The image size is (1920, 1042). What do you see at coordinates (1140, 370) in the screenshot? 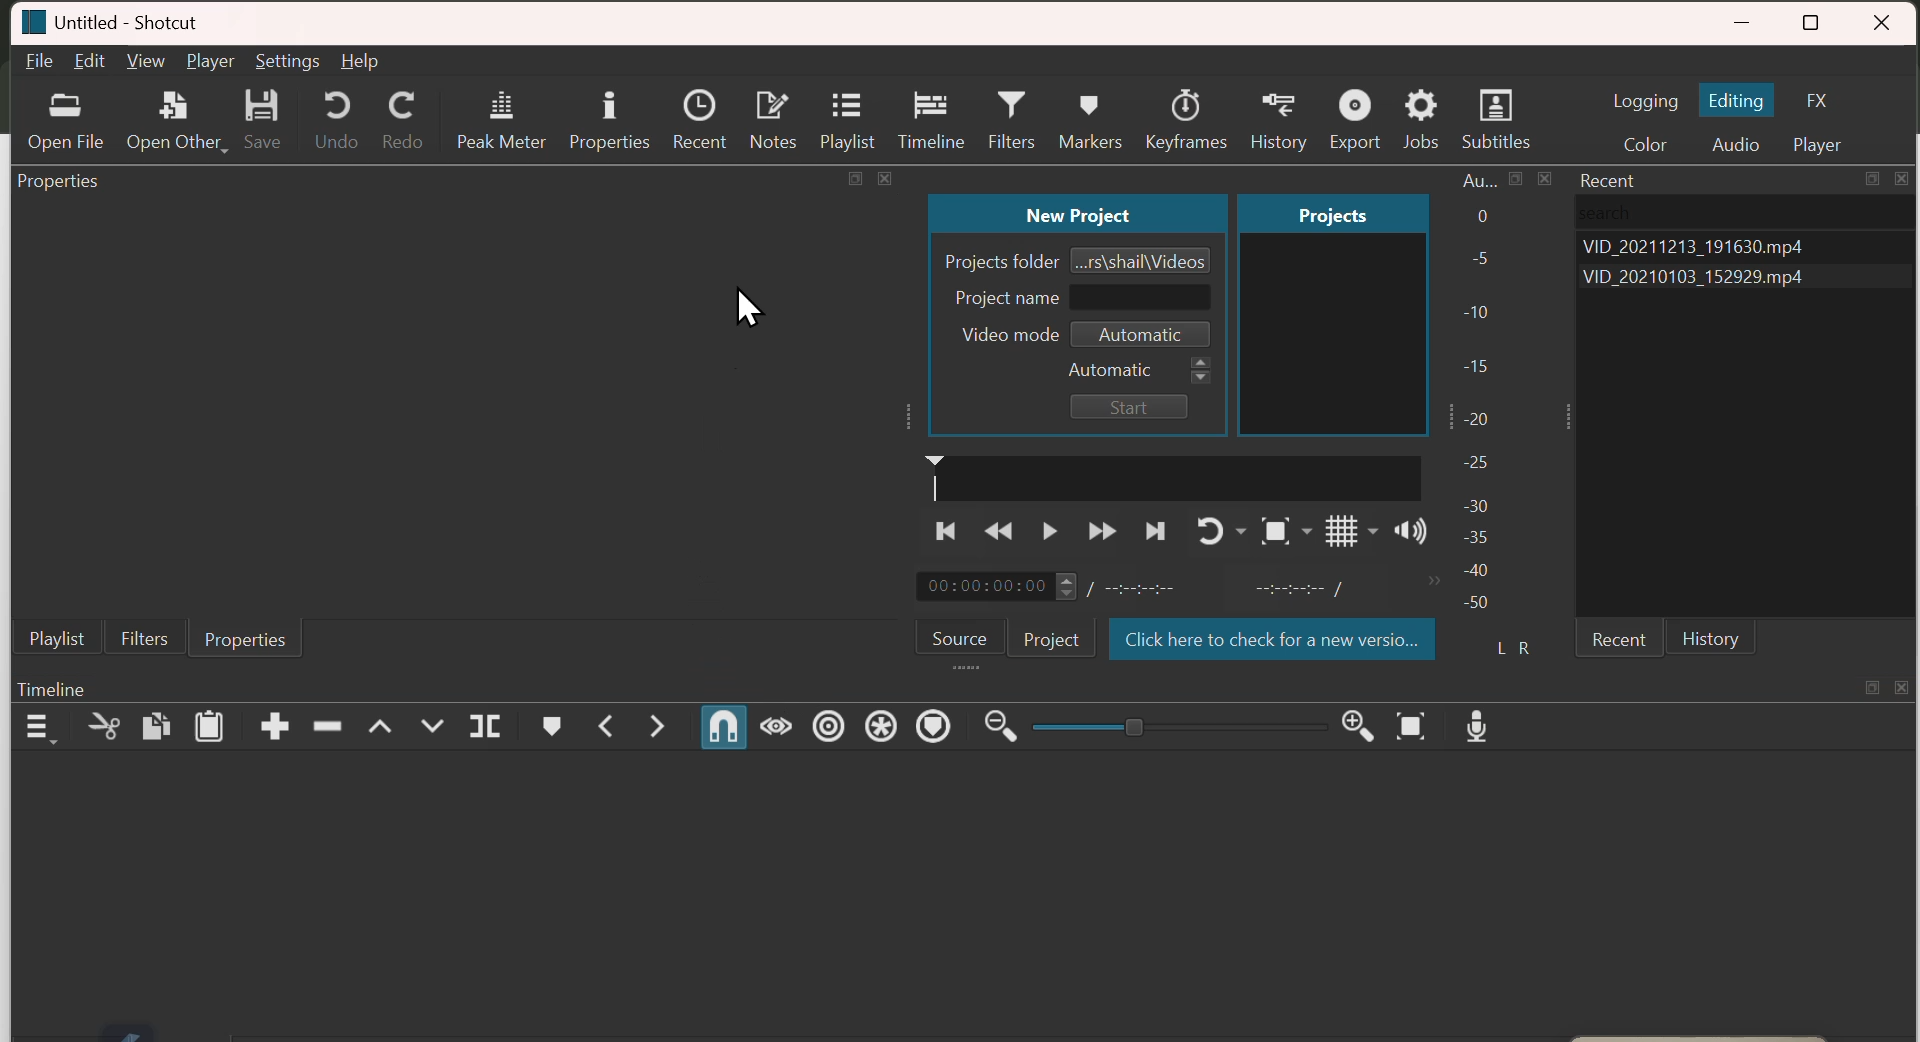
I see `Automatic` at bounding box center [1140, 370].